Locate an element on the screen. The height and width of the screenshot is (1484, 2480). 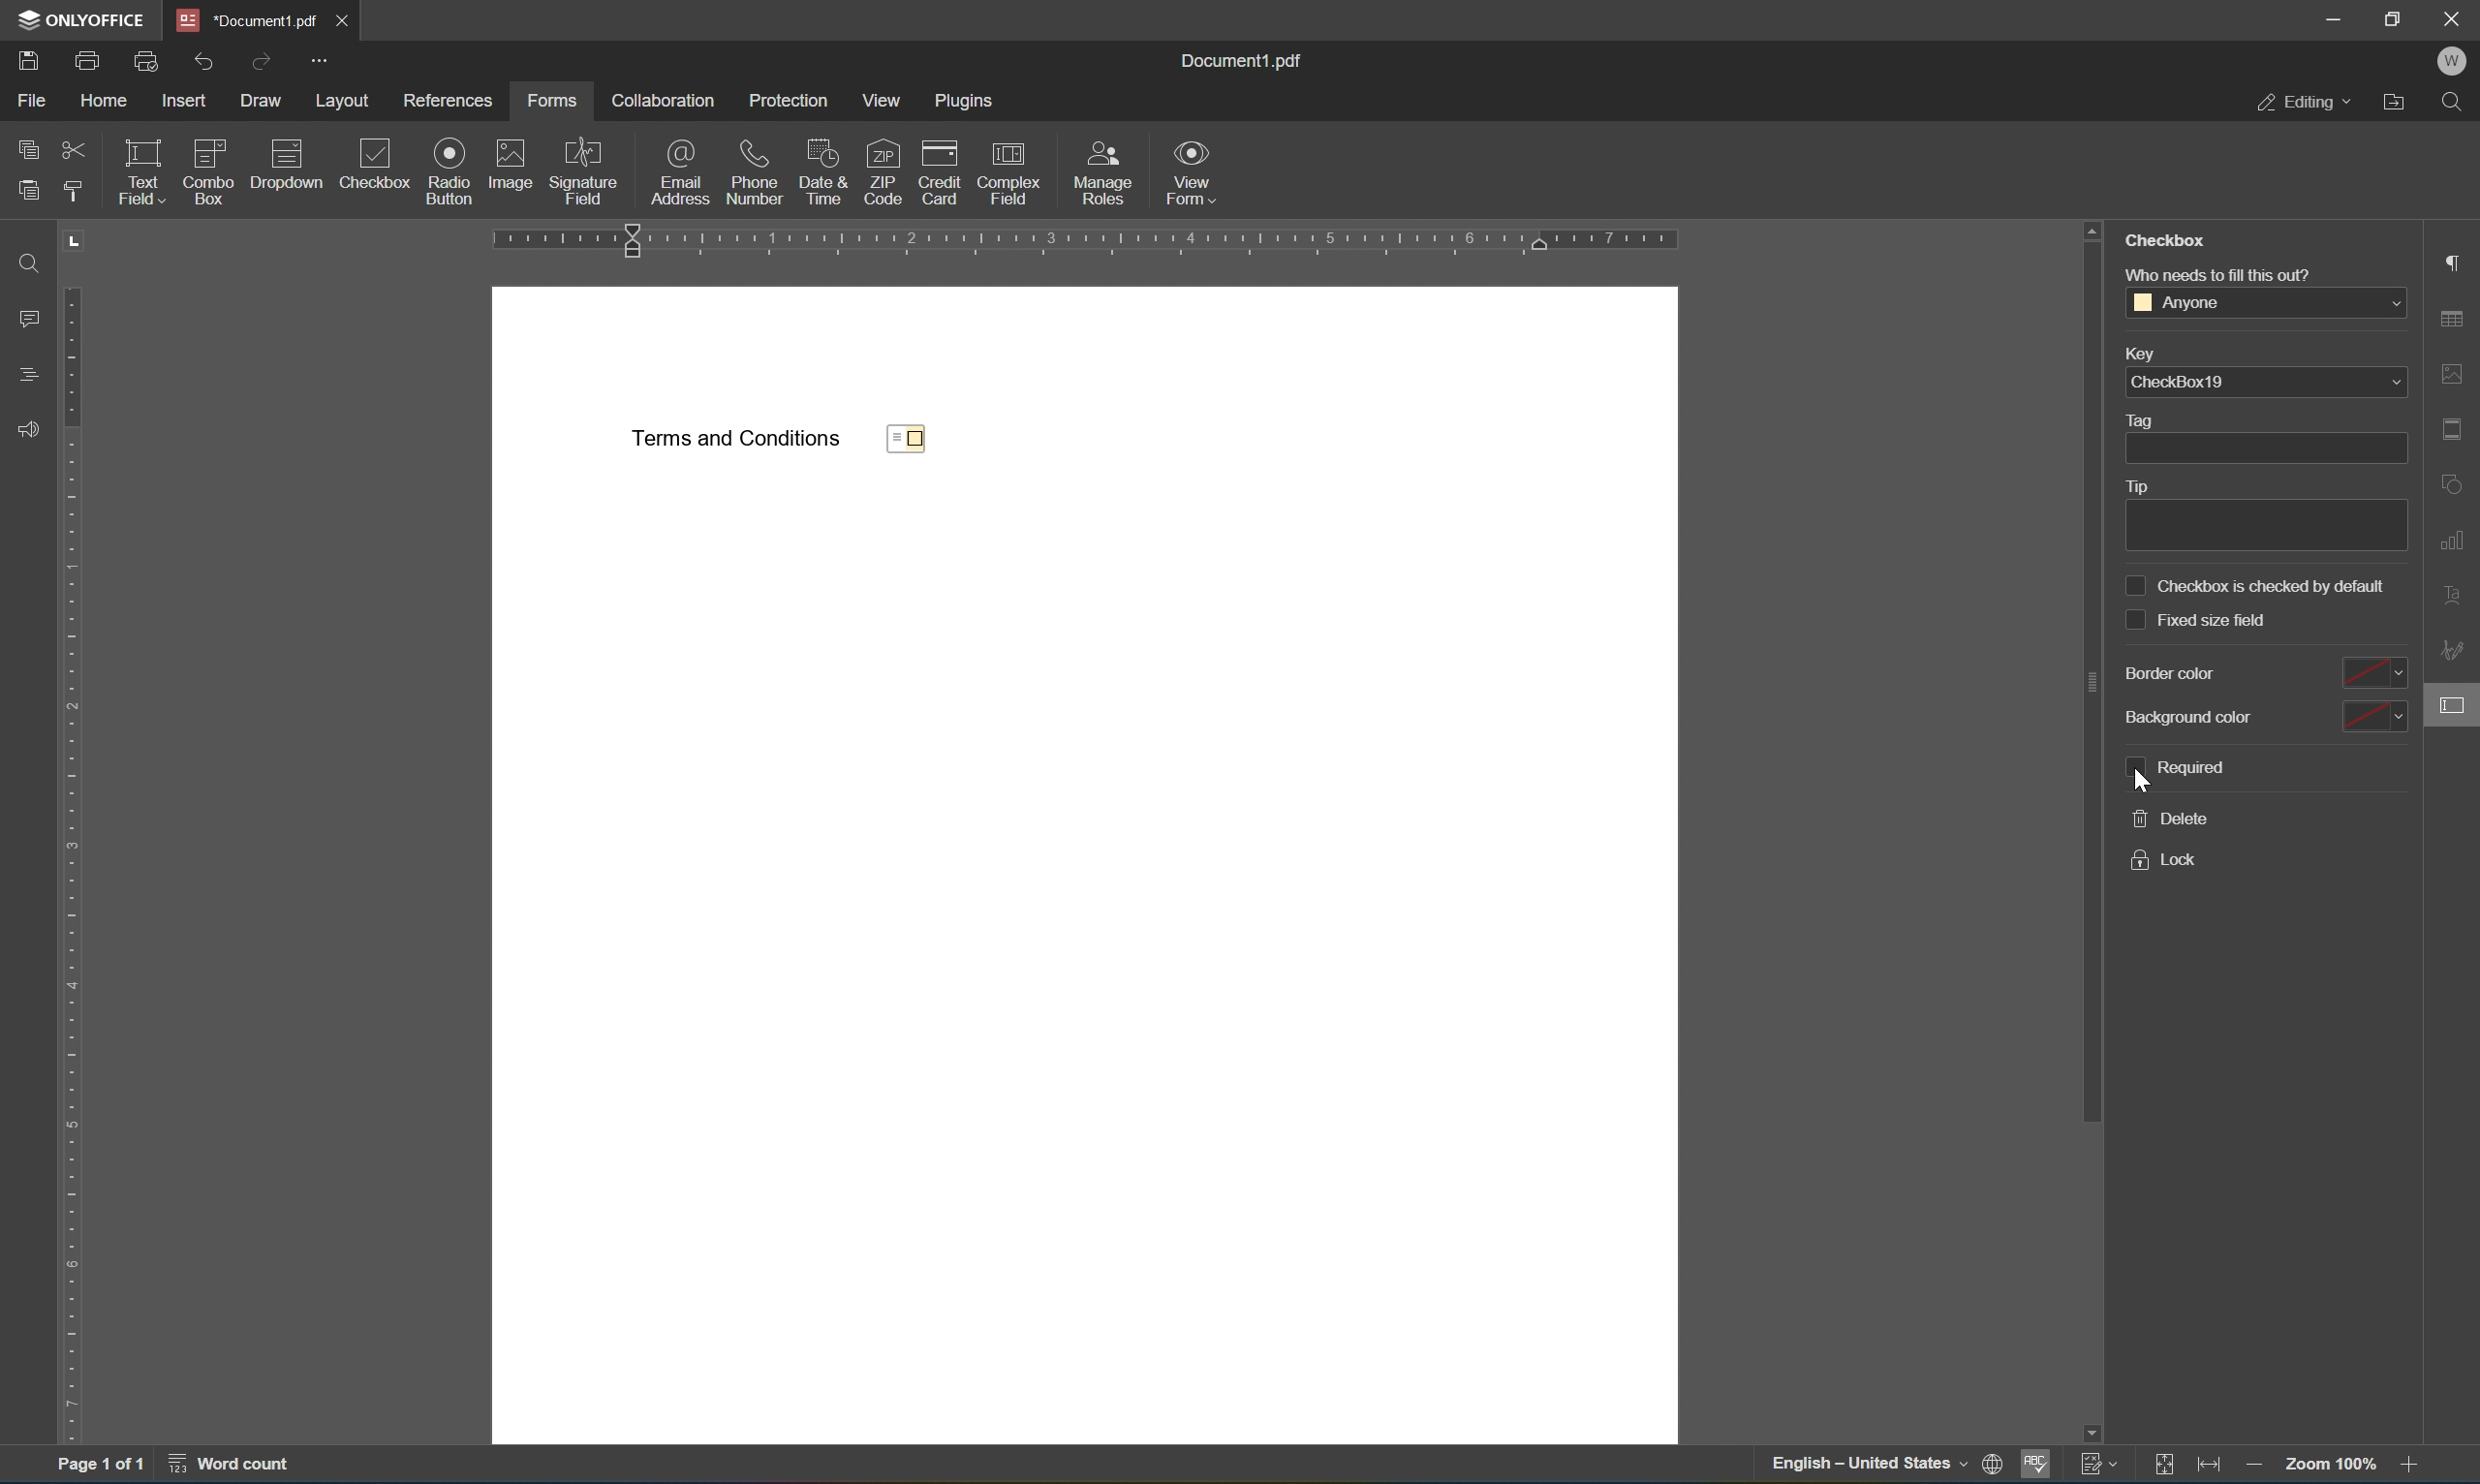
*document1.pdf is located at coordinates (242, 19).